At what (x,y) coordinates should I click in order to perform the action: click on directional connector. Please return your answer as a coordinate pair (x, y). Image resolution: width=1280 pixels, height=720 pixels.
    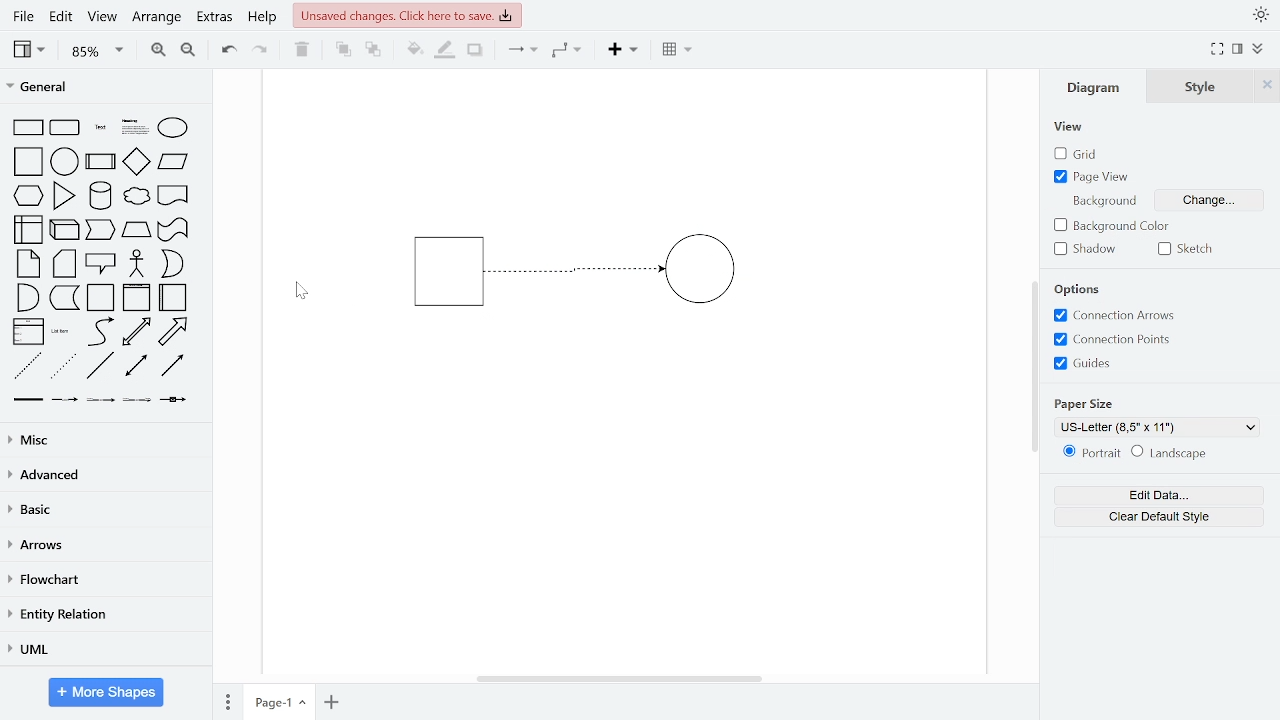
    Looking at the image, I should click on (172, 365).